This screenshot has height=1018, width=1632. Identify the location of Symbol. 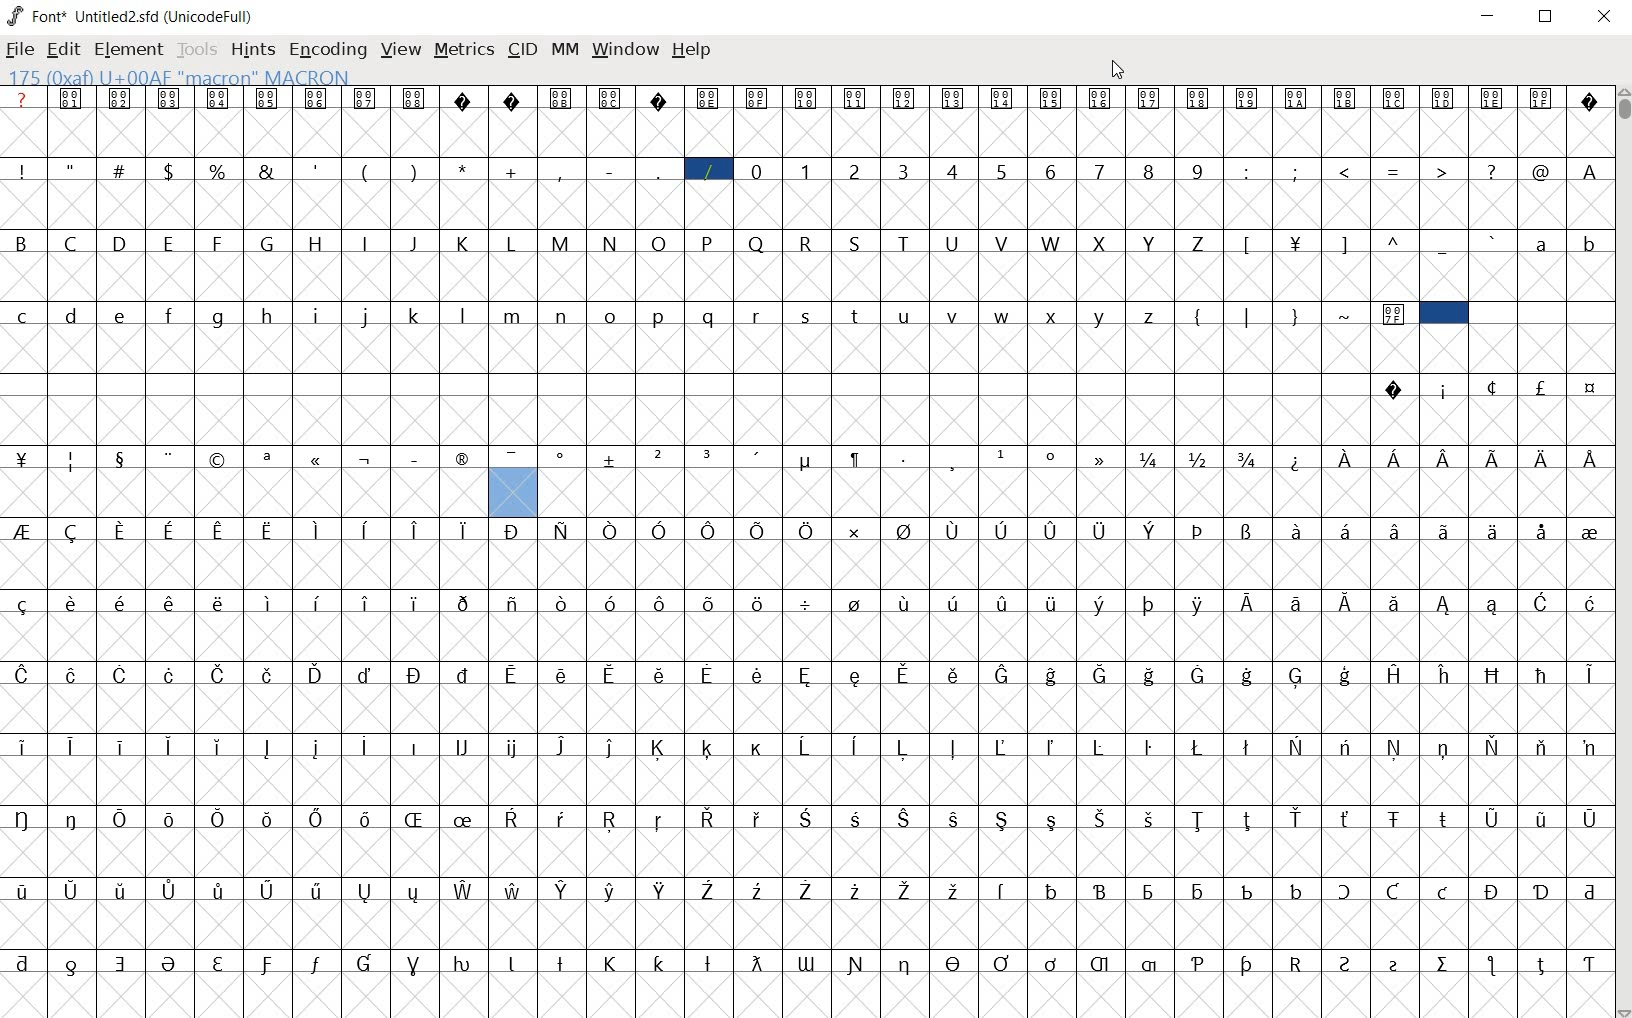
(1249, 745).